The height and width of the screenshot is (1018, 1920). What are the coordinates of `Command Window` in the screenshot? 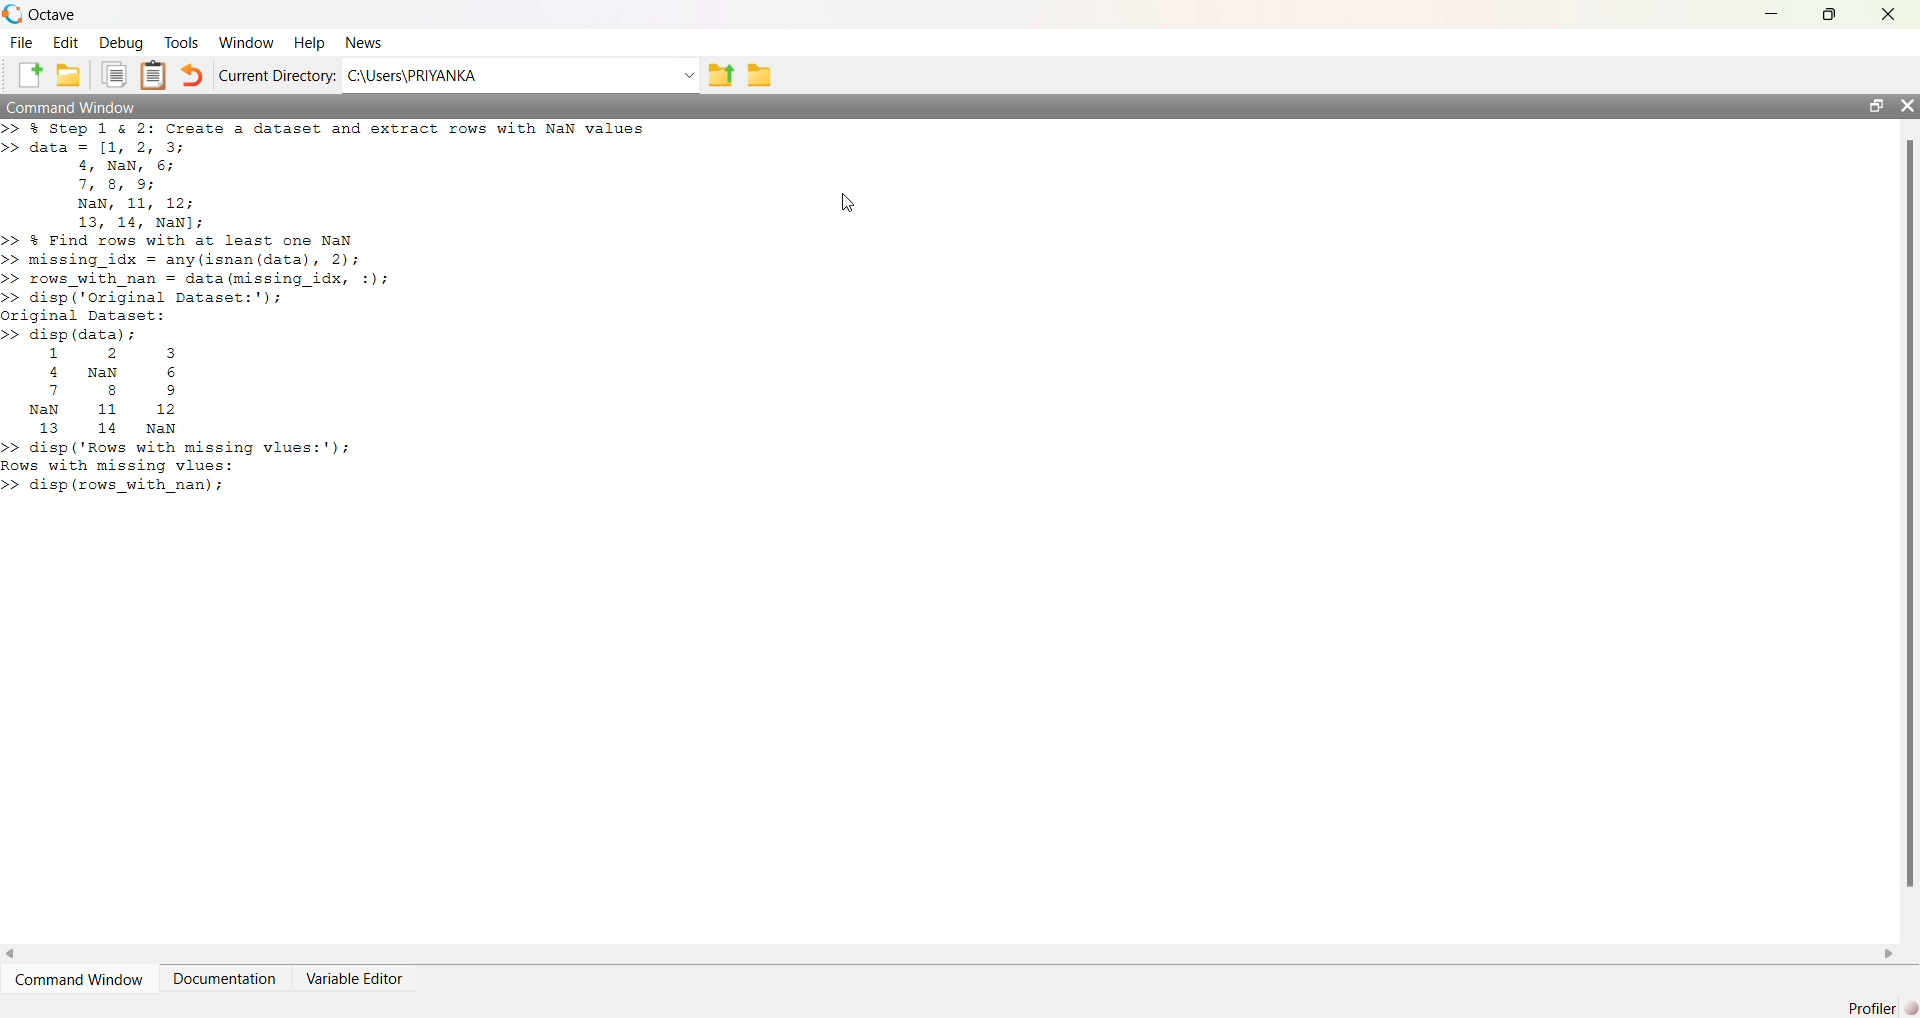 It's located at (79, 980).